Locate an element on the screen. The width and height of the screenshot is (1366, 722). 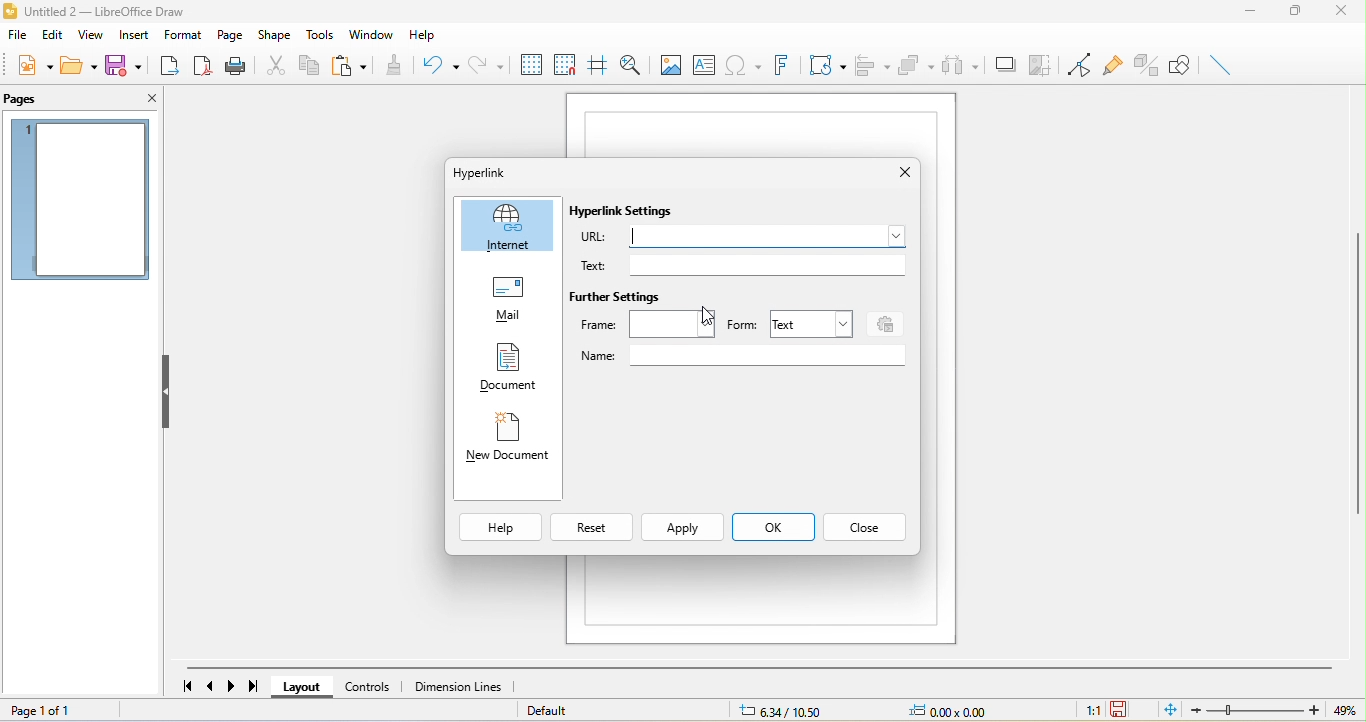
toggle point edit mode is located at coordinates (1075, 63).